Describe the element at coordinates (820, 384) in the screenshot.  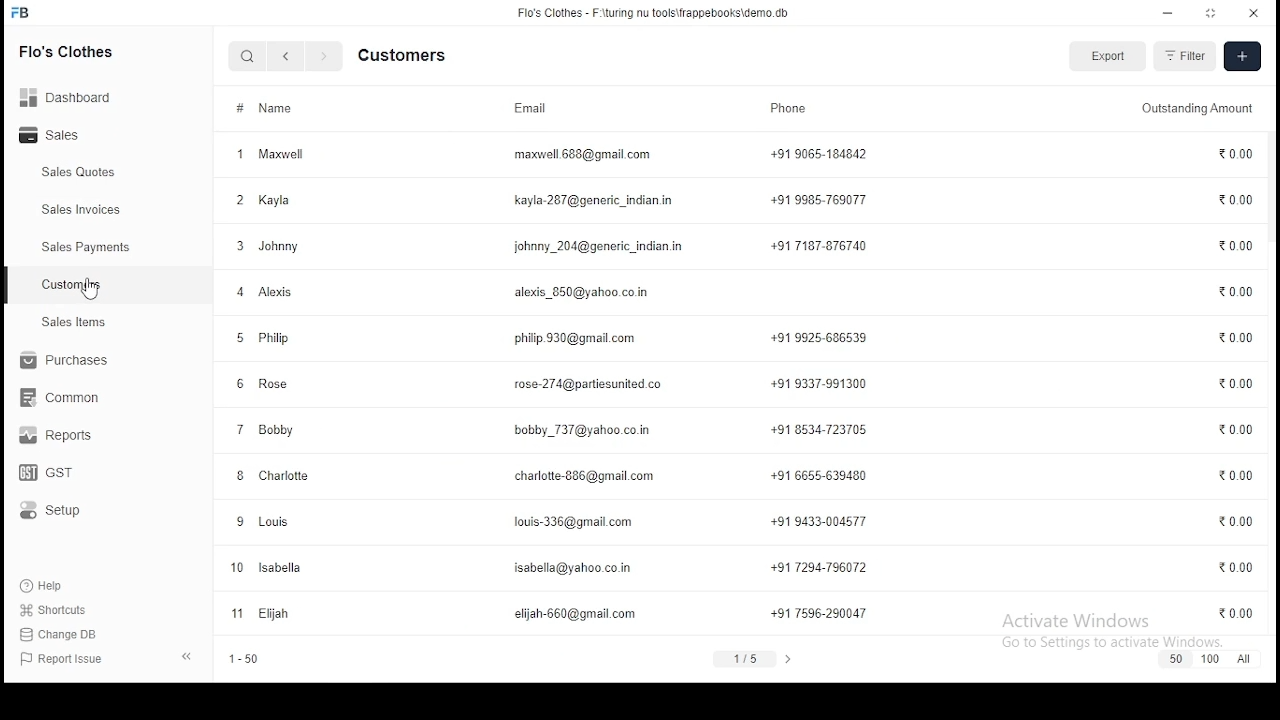
I see `+91 9337-991300` at that location.